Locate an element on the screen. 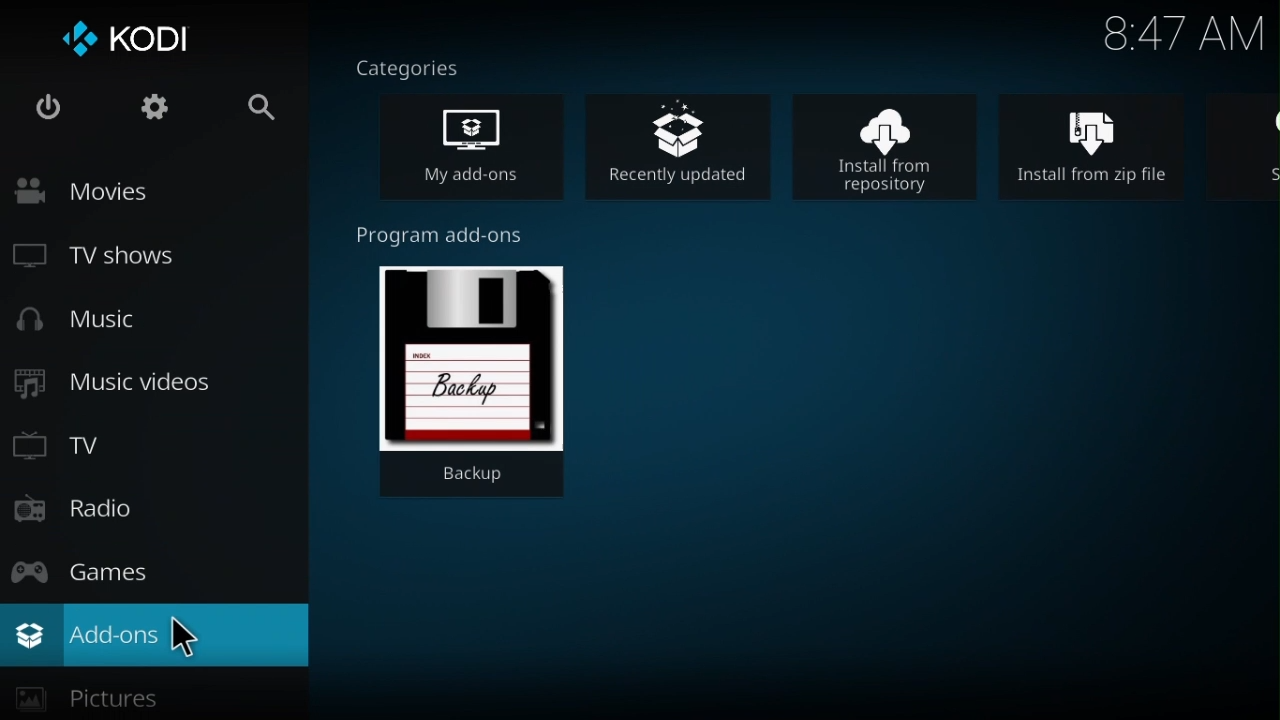 This screenshot has height=720, width=1280. Music videos is located at coordinates (119, 384).